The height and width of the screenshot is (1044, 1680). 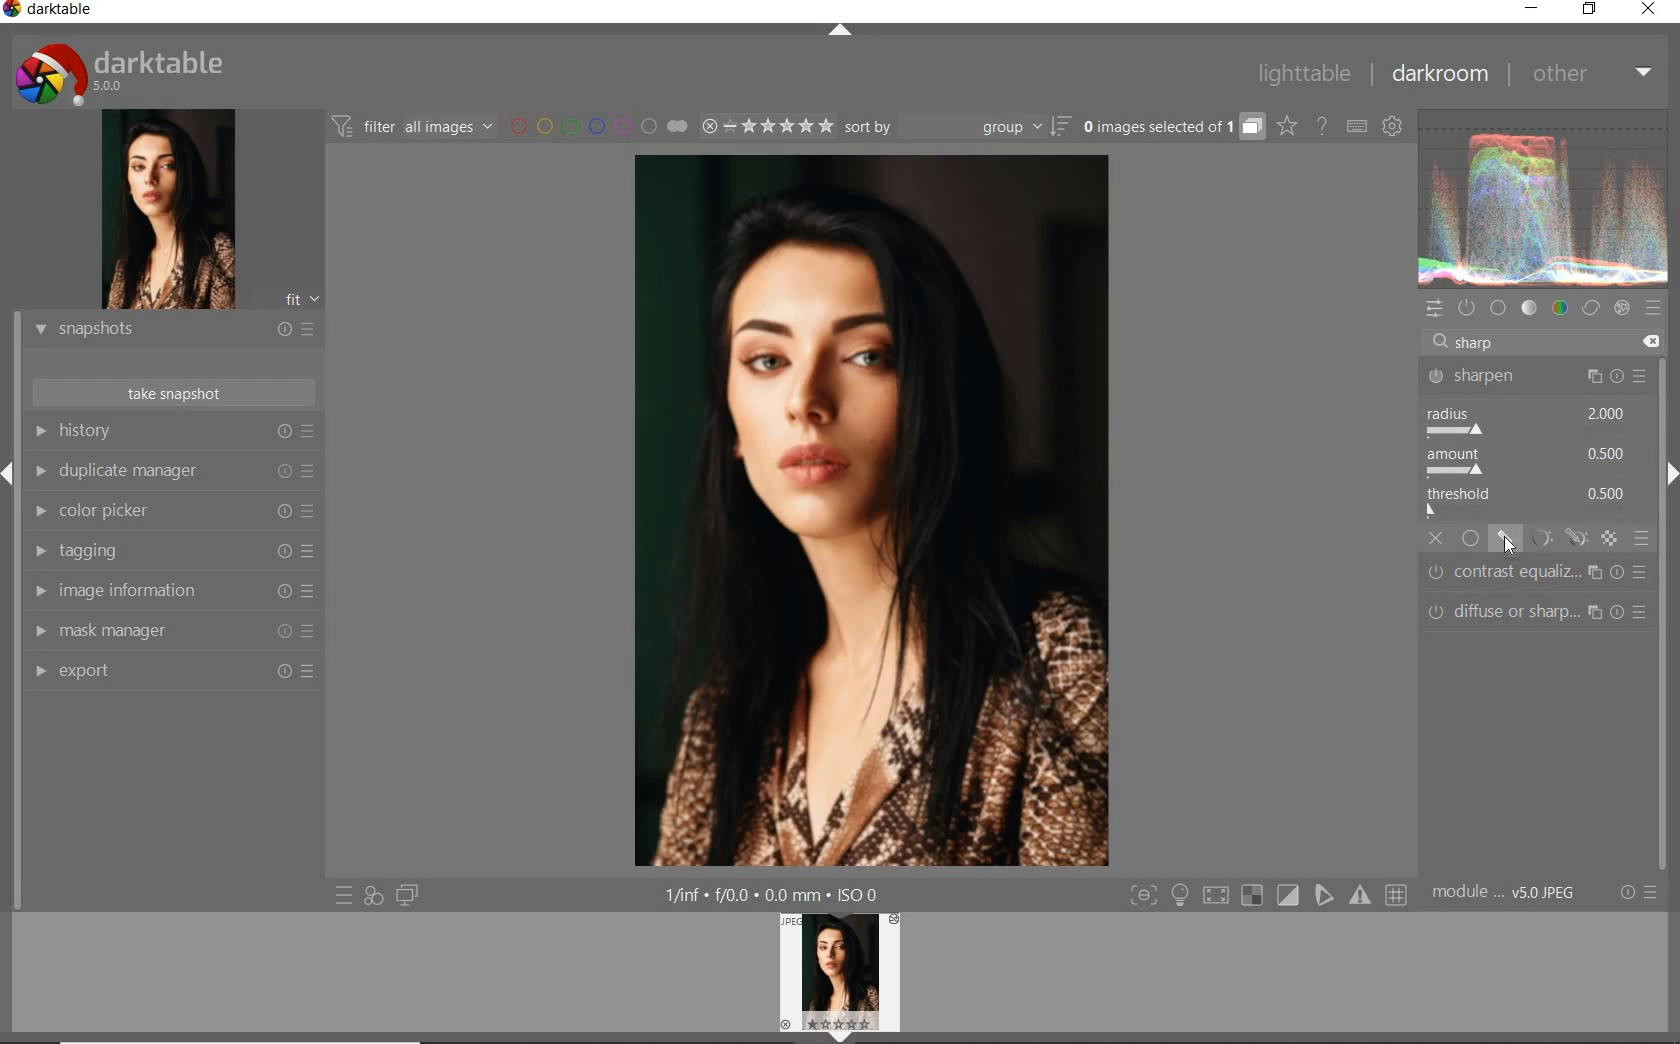 What do you see at coordinates (1591, 12) in the screenshot?
I see `restore` at bounding box center [1591, 12].